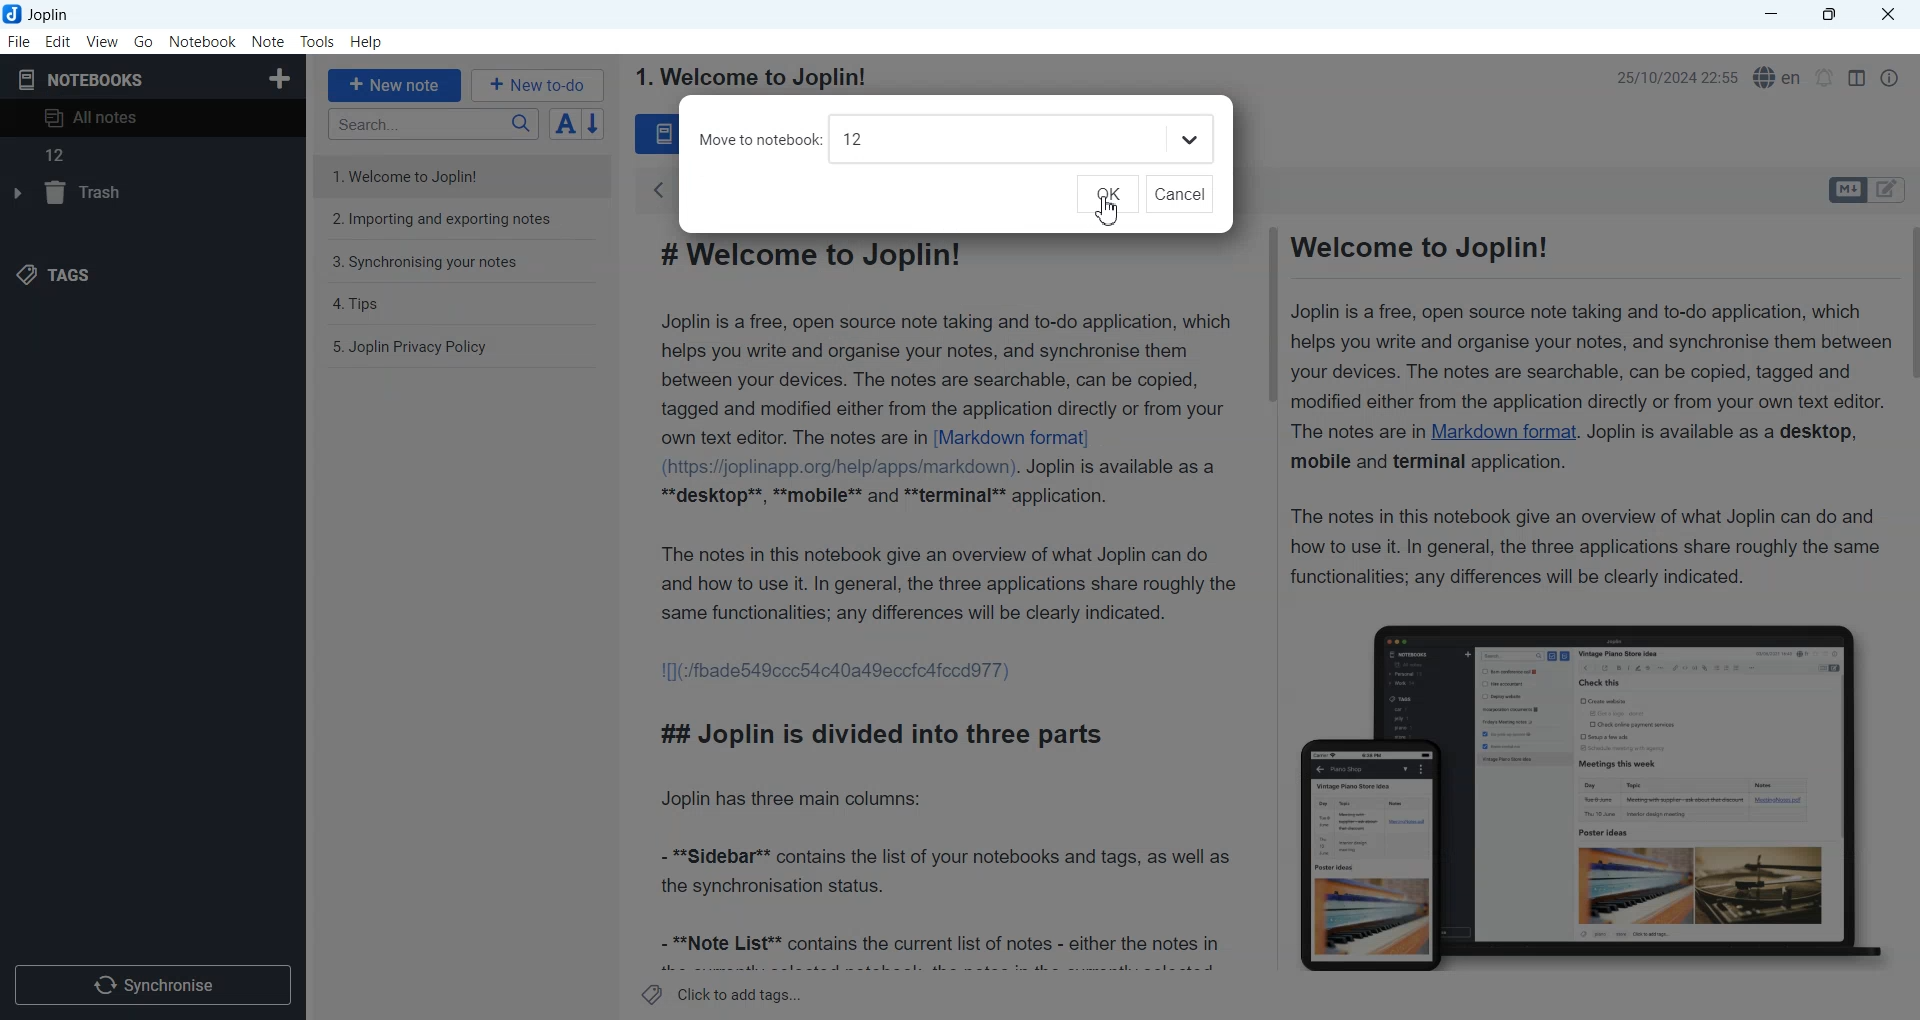 The height and width of the screenshot is (1020, 1920). Describe the element at coordinates (1180, 194) in the screenshot. I see `Cancel` at that location.